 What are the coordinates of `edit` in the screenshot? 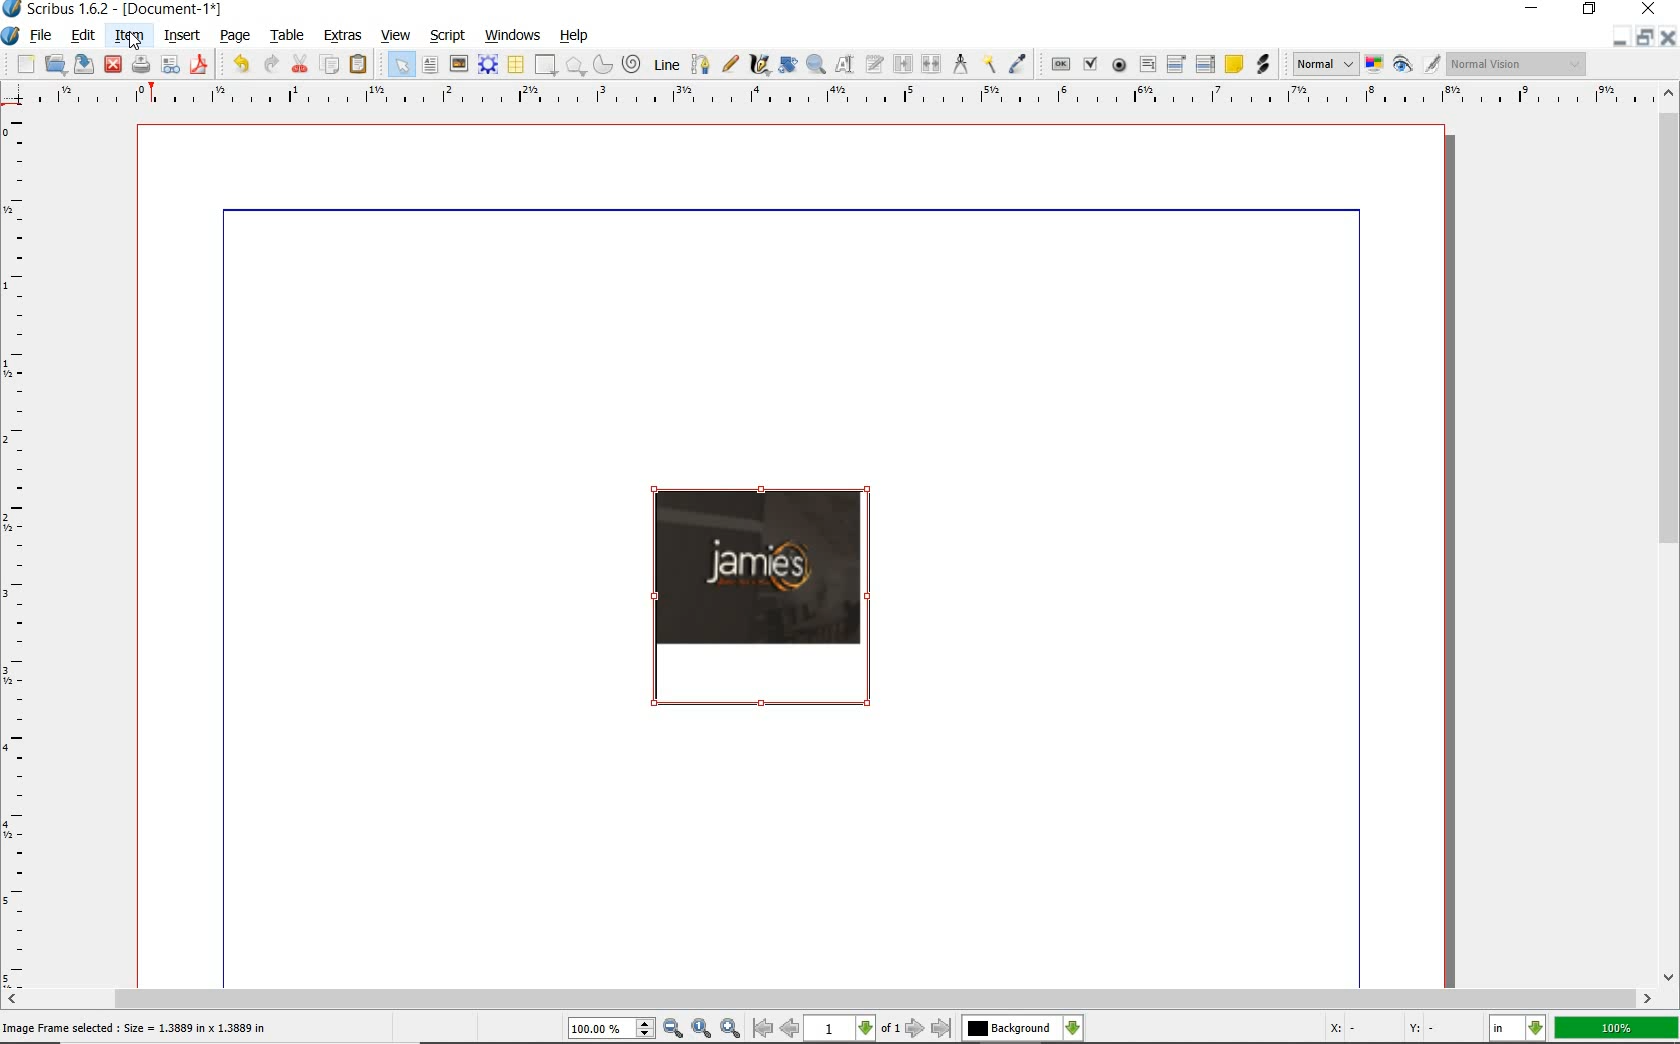 It's located at (84, 36).